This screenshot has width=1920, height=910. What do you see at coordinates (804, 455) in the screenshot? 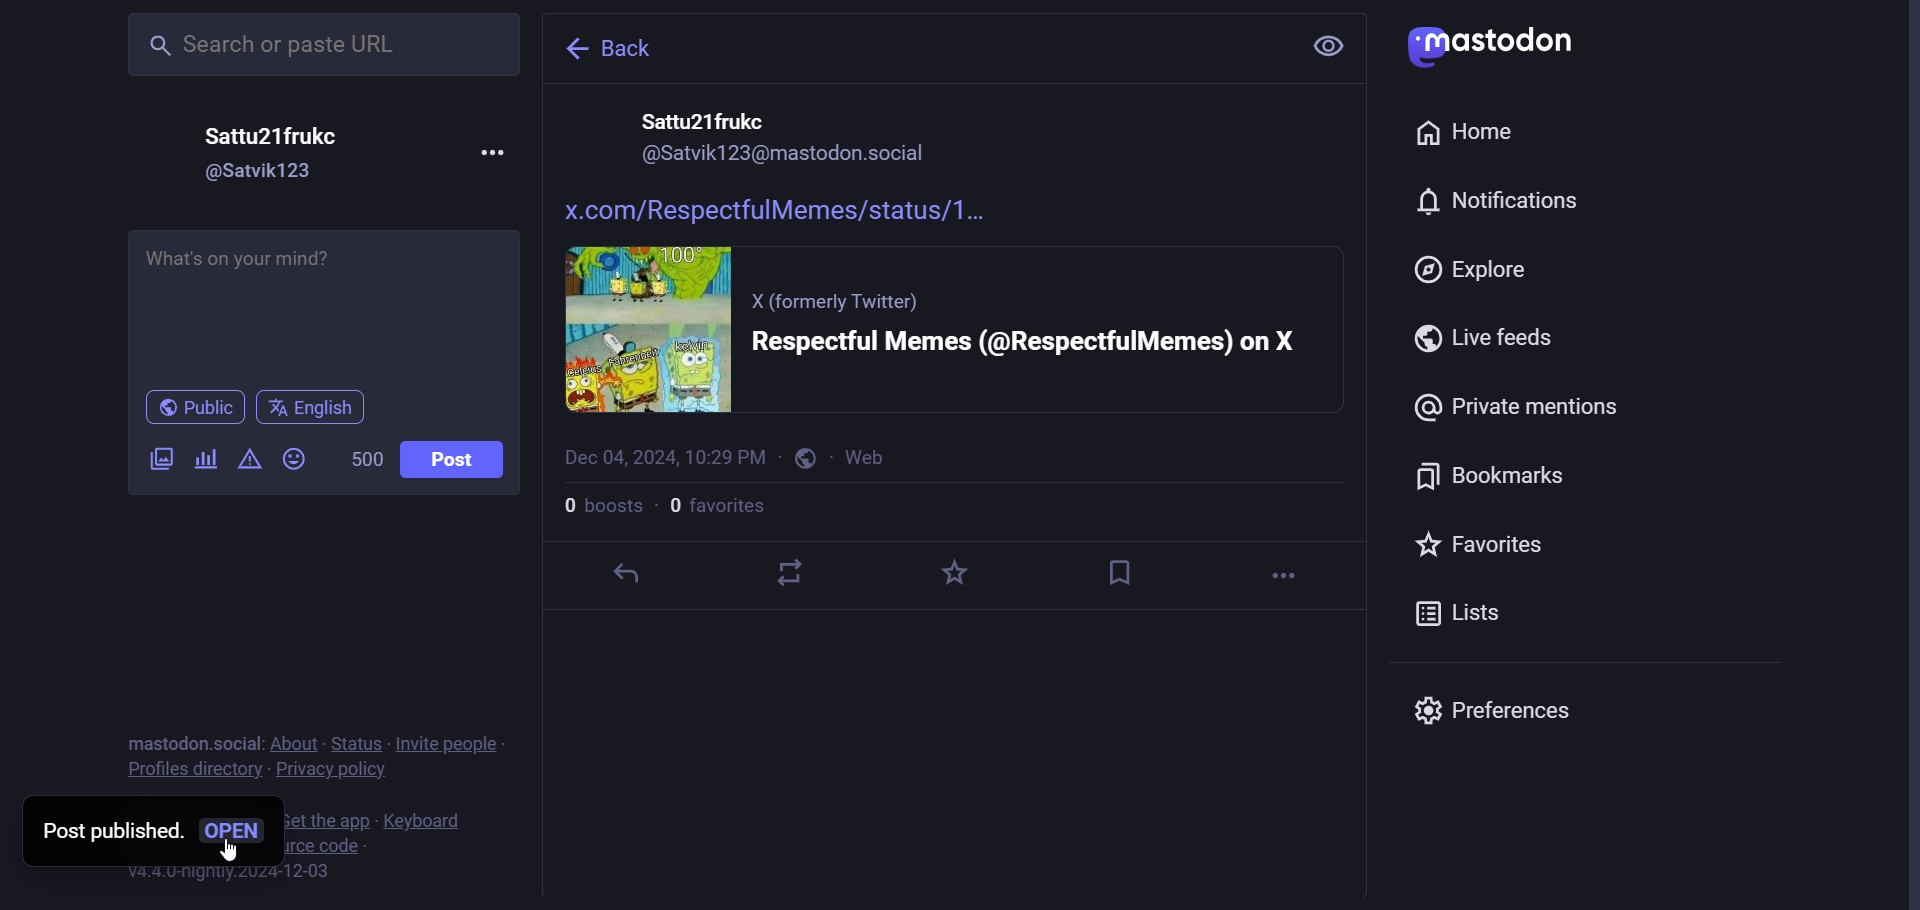
I see `public` at bounding box center [804, 455].